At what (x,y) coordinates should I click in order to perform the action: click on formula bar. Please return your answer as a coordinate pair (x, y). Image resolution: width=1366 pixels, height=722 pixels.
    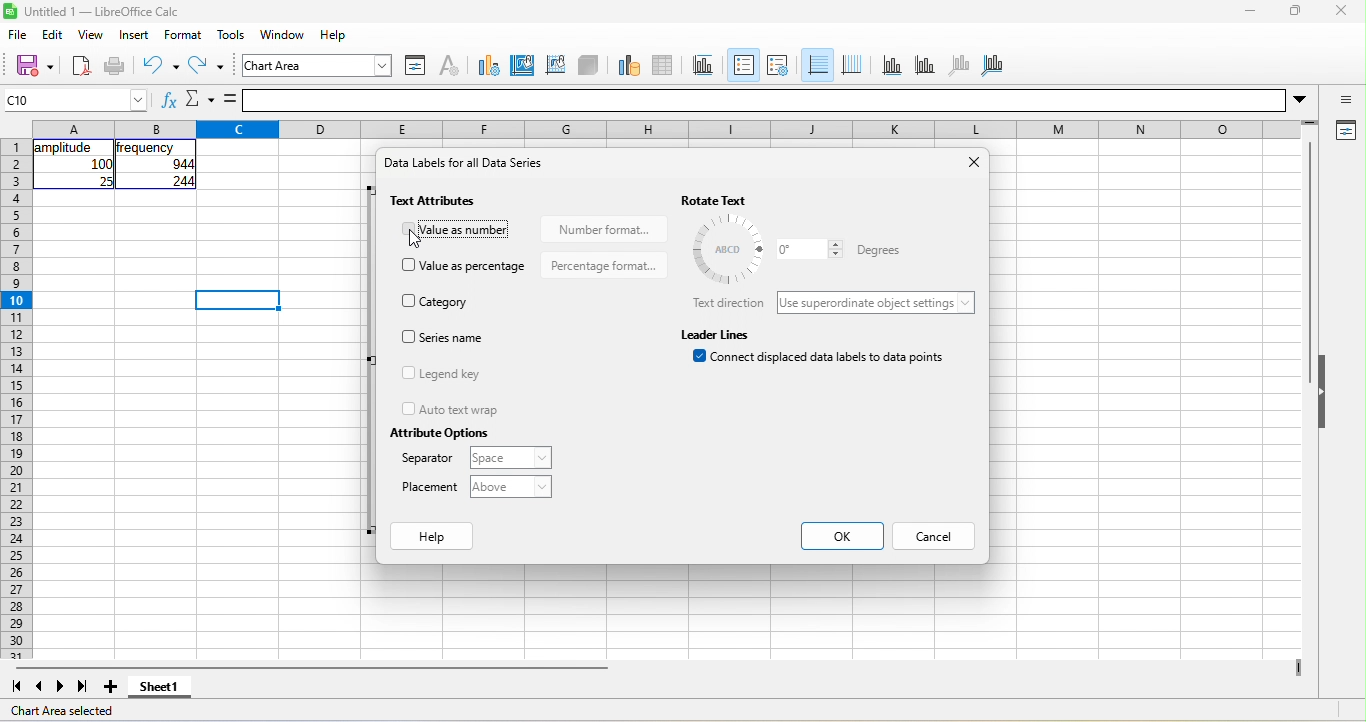
    Looking at the image, I should click on (783, 100).